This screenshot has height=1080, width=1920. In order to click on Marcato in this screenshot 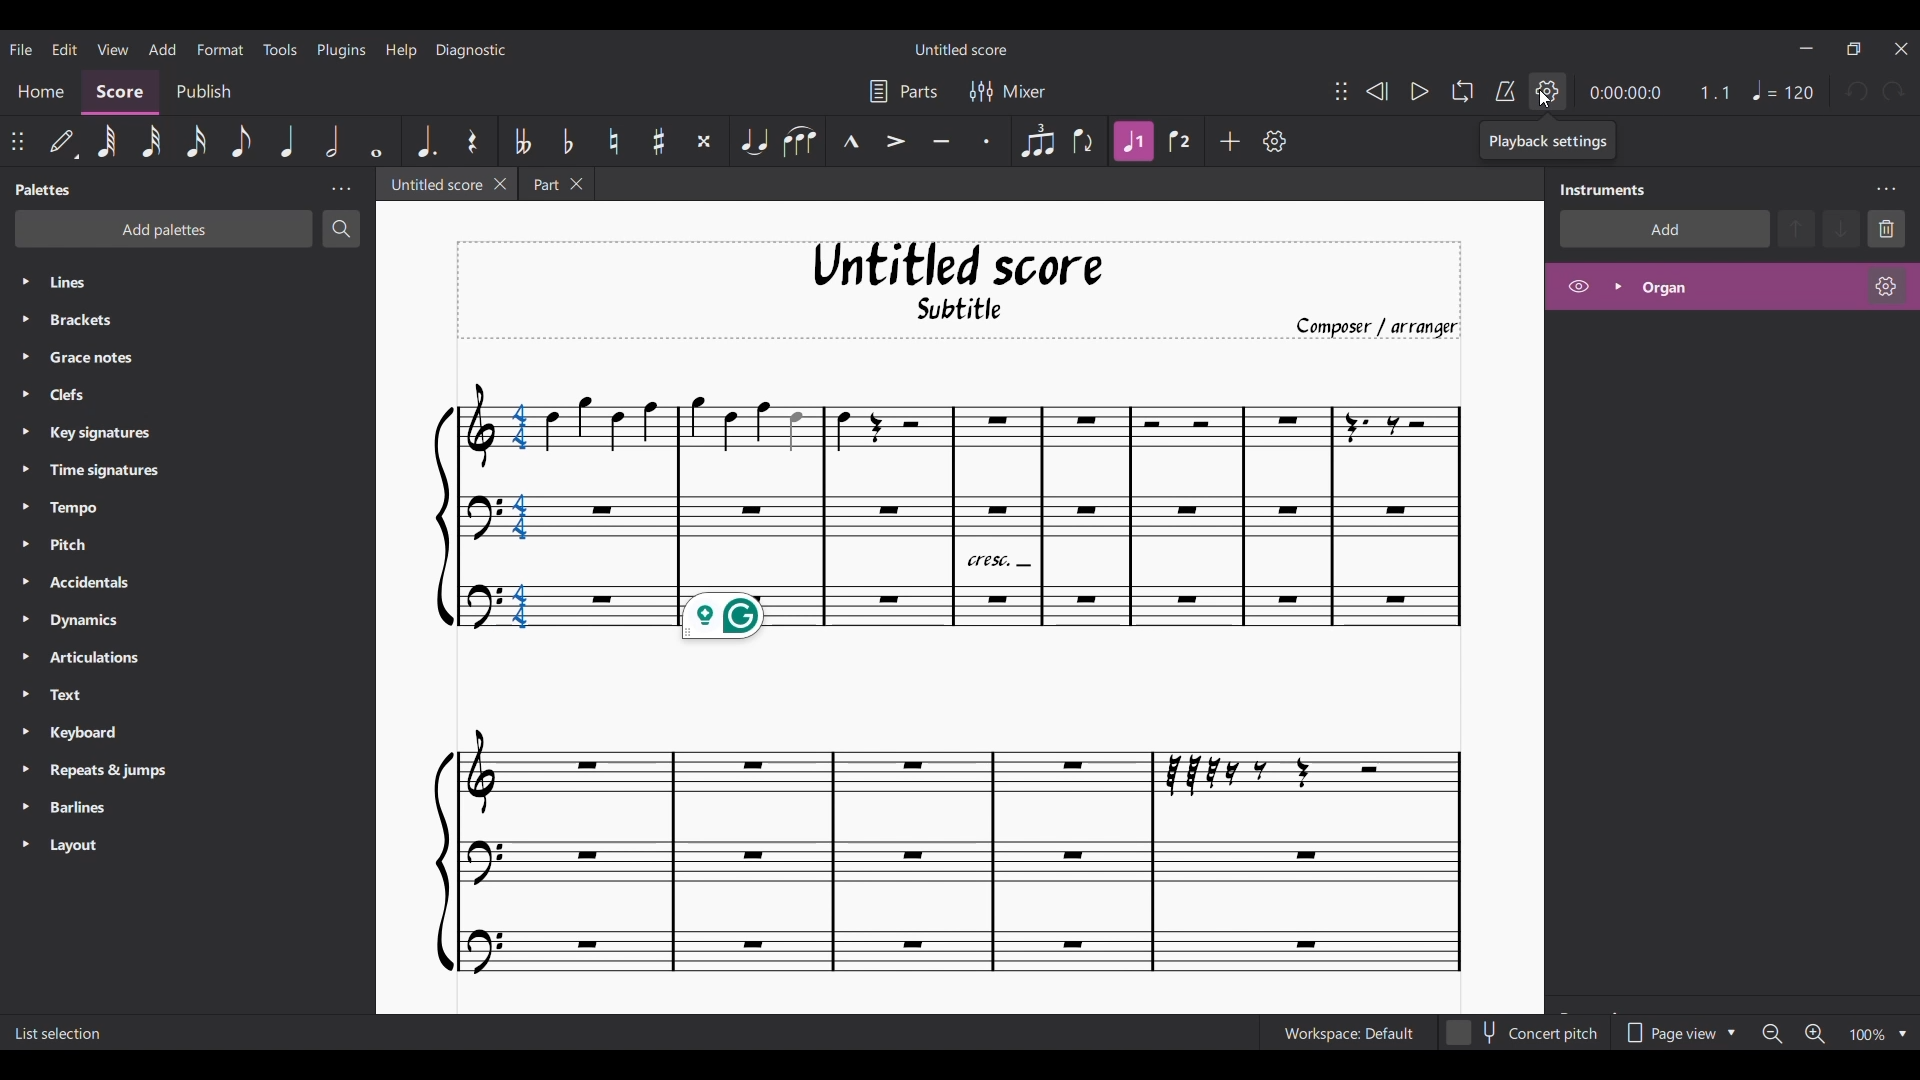, I will do `click(851, 141)`.